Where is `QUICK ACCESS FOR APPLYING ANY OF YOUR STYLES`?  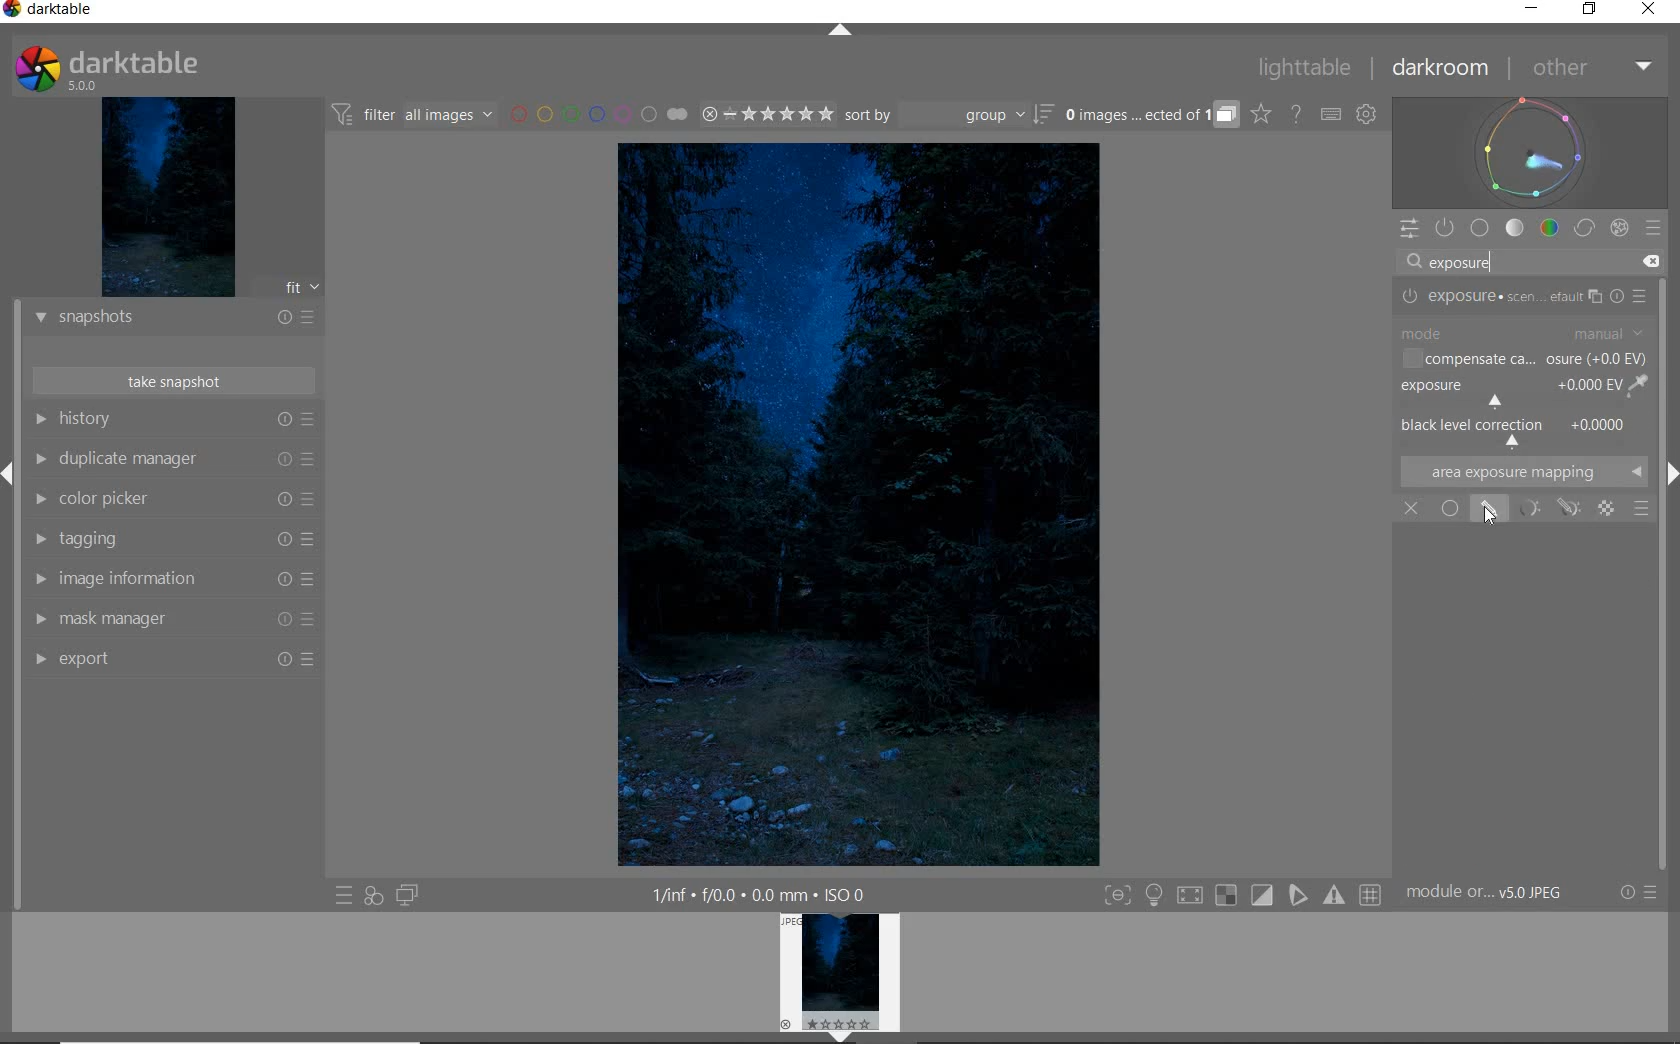 QUICK ACCESS FOR APPLYING ANY OF YOUR STYLES is located at coordinates (372, 897).